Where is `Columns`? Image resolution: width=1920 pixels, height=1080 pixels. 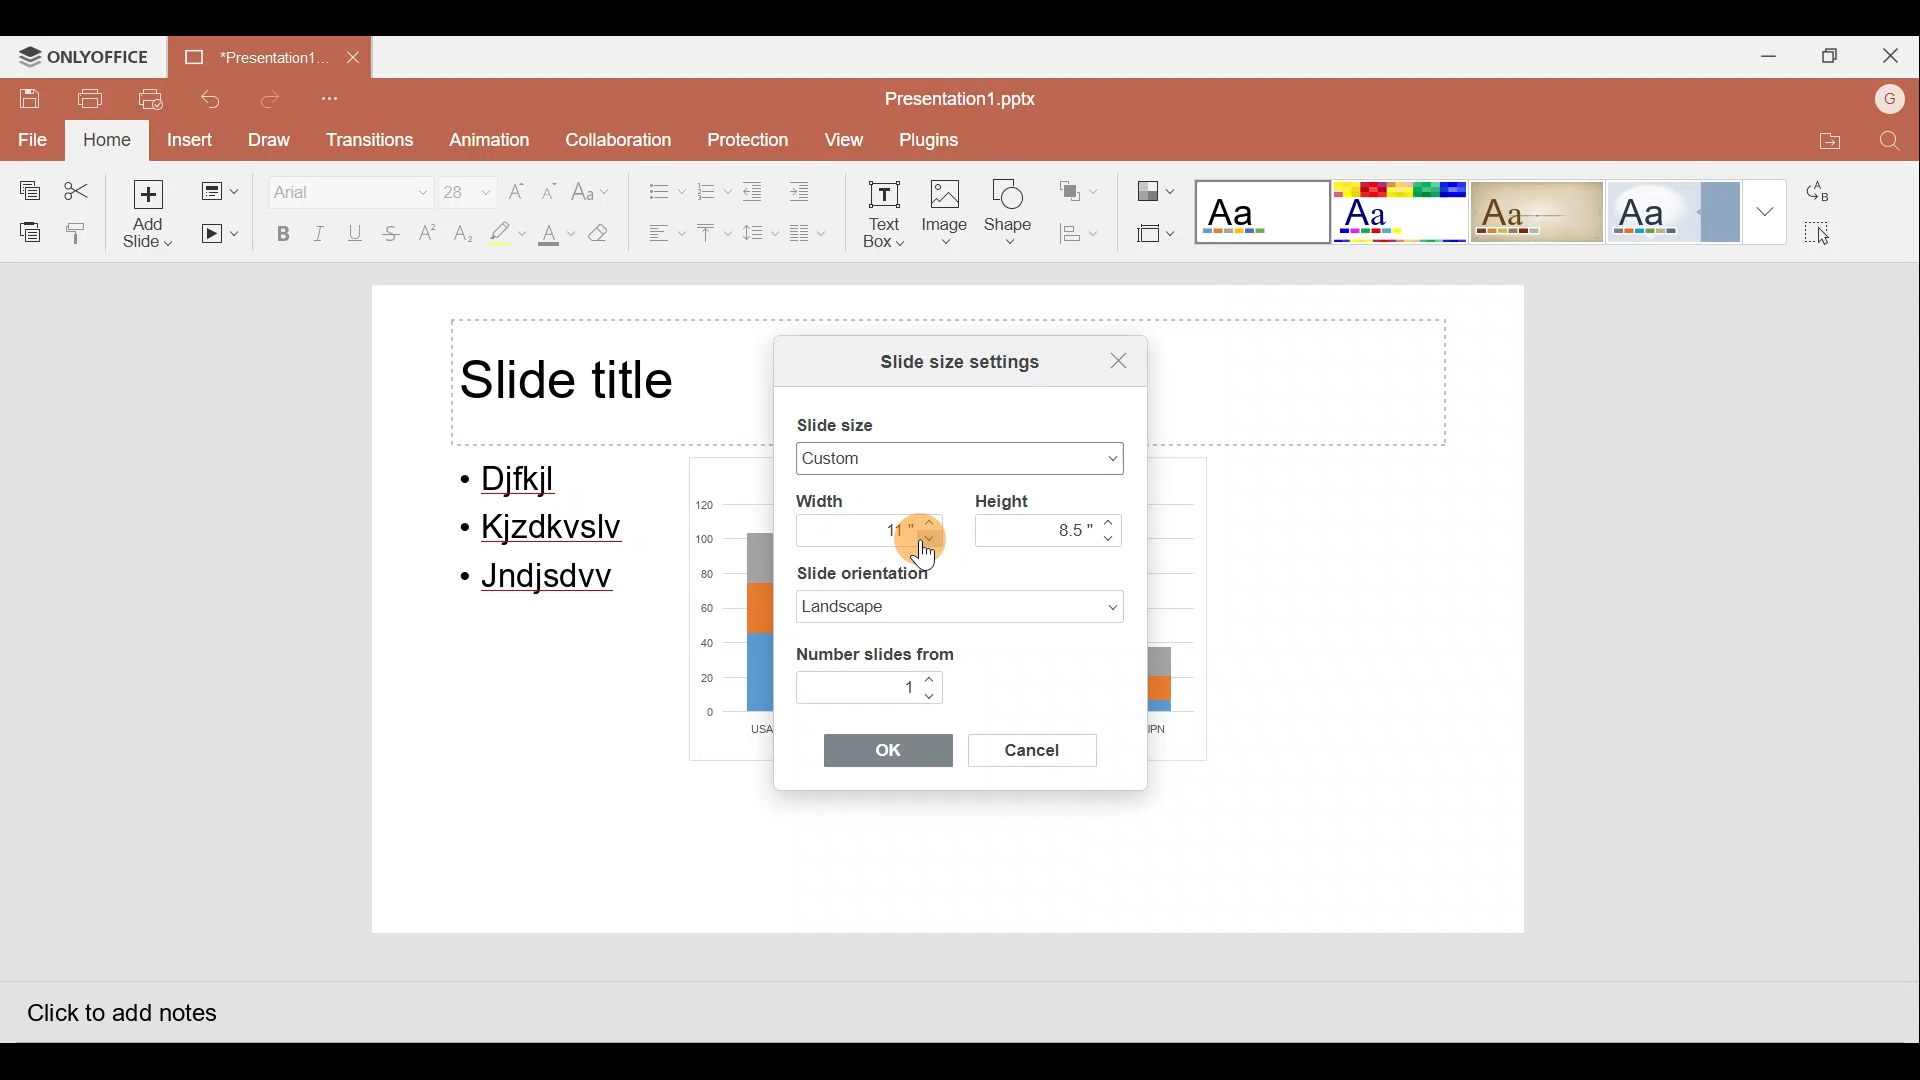
Columns is located at coordinates (815, 237).